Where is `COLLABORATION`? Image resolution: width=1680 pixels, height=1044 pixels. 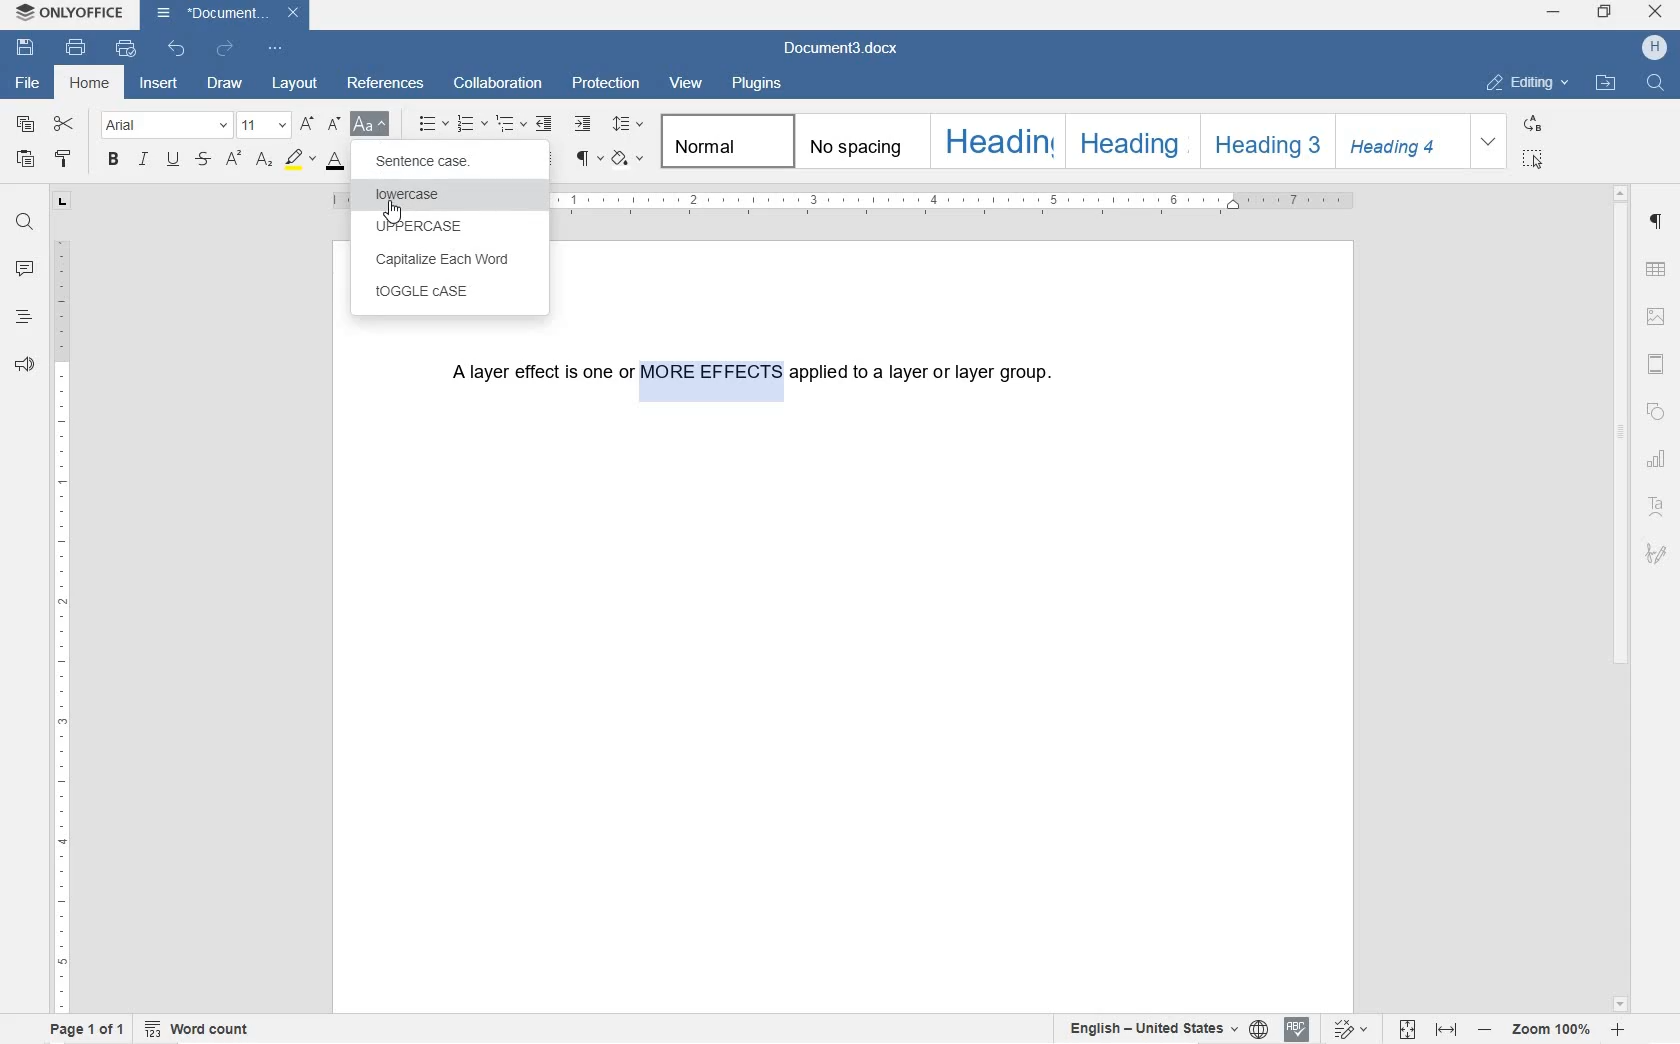
COLLABORATION is located at coordinates (498, 82).